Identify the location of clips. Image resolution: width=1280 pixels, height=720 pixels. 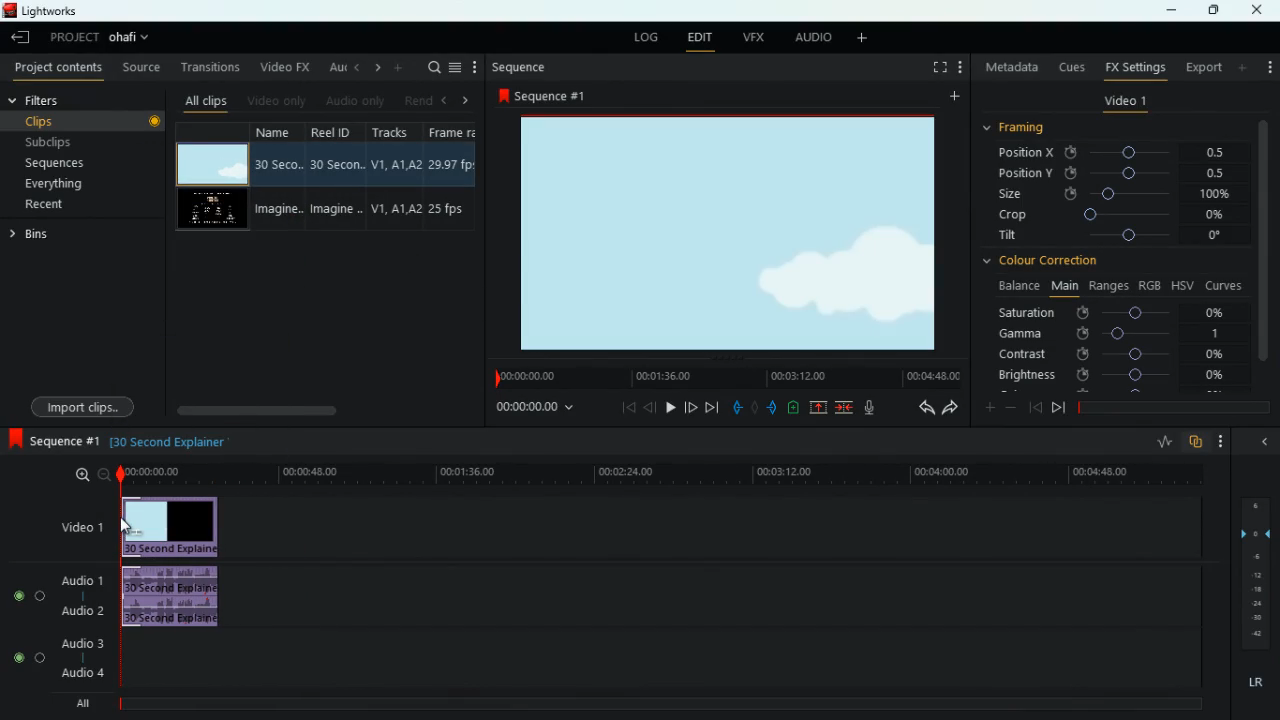
(74, 121).